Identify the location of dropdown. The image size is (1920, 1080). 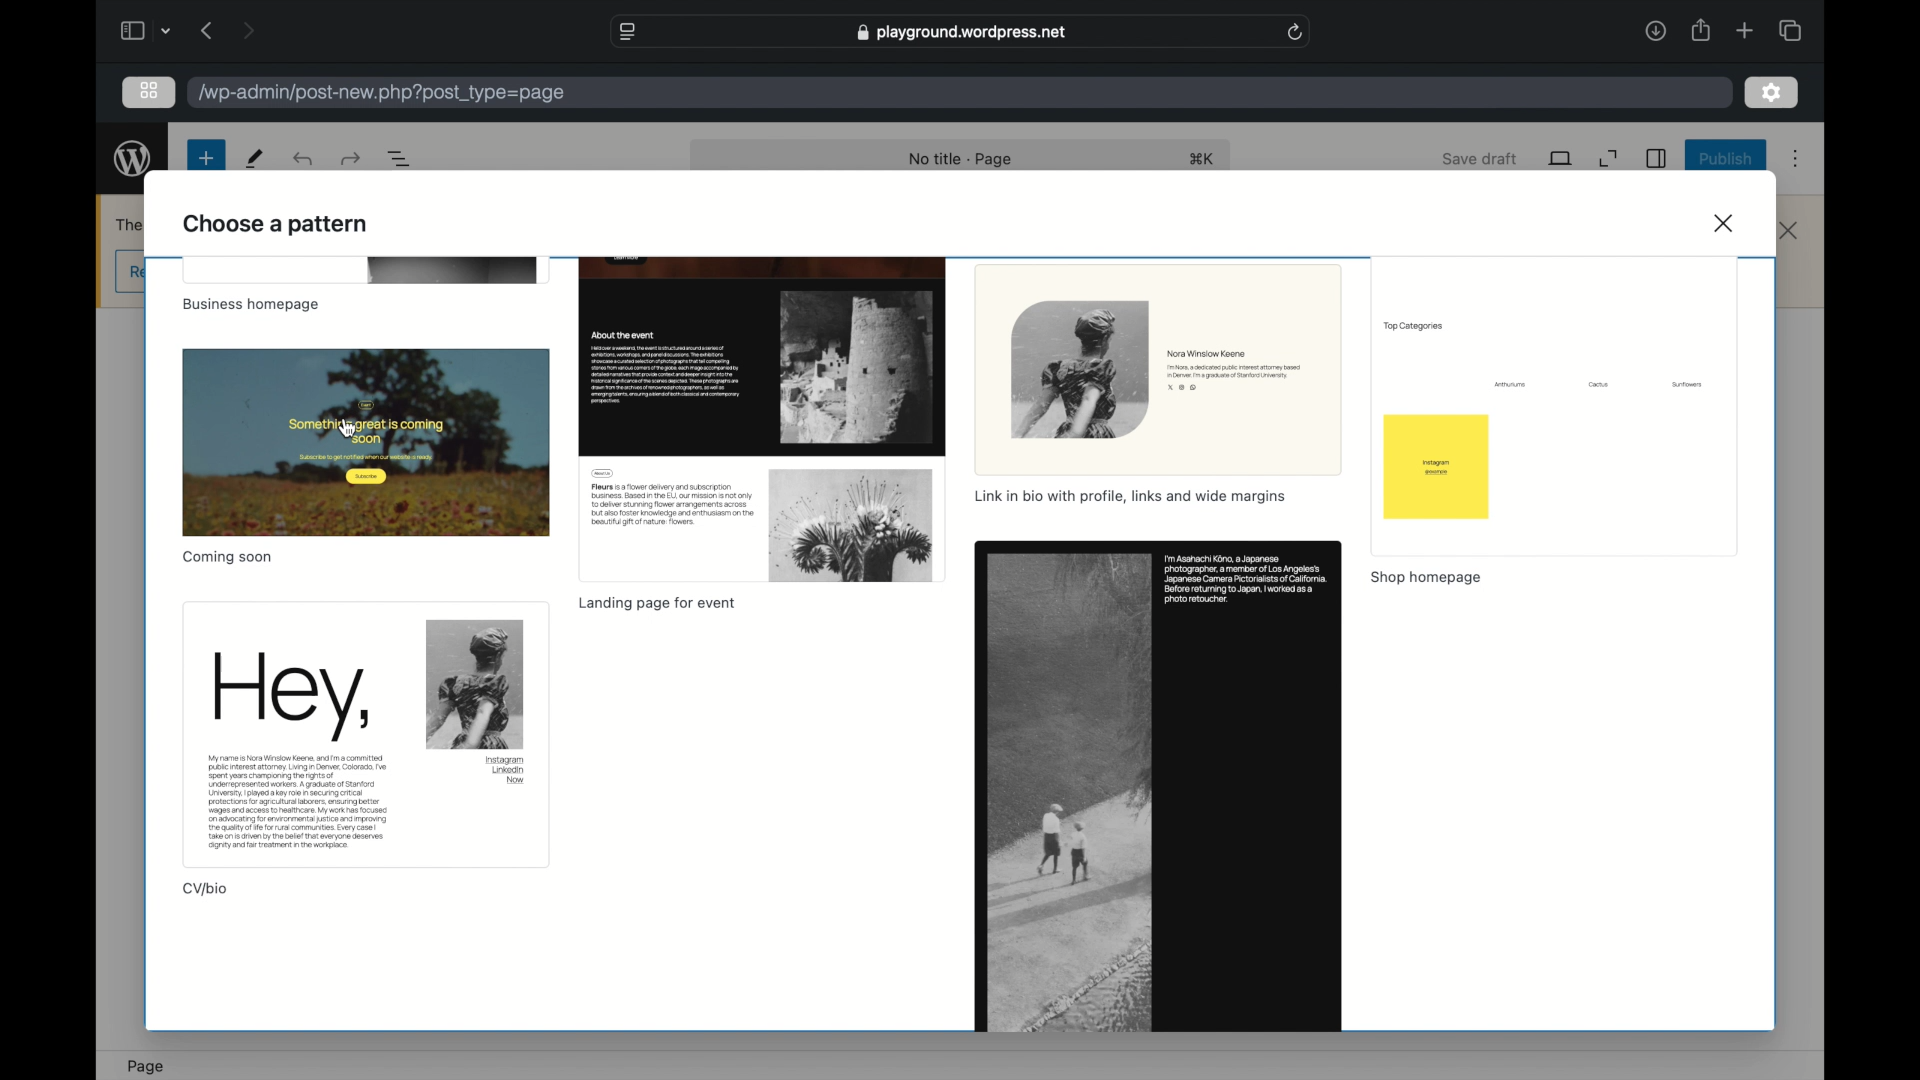
(167, 31).